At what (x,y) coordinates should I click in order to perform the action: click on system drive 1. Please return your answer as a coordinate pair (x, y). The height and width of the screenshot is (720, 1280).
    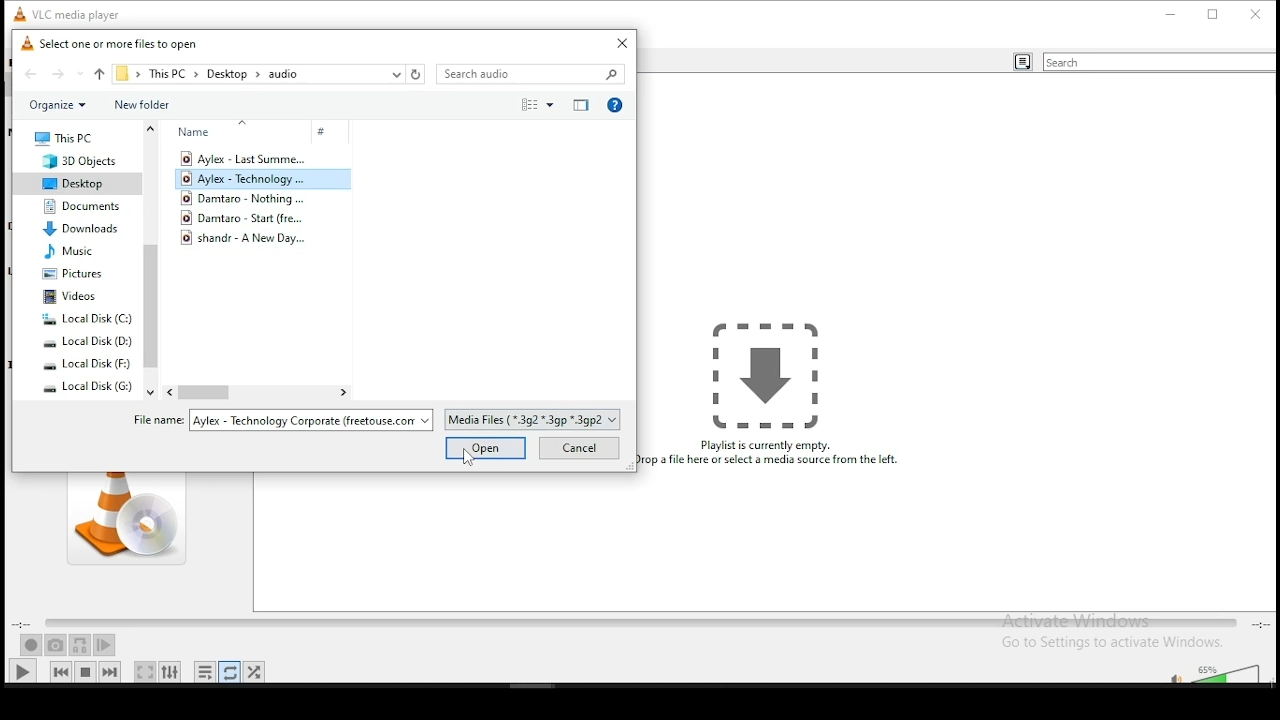
    Looking at the image, I should click on (86, 319).